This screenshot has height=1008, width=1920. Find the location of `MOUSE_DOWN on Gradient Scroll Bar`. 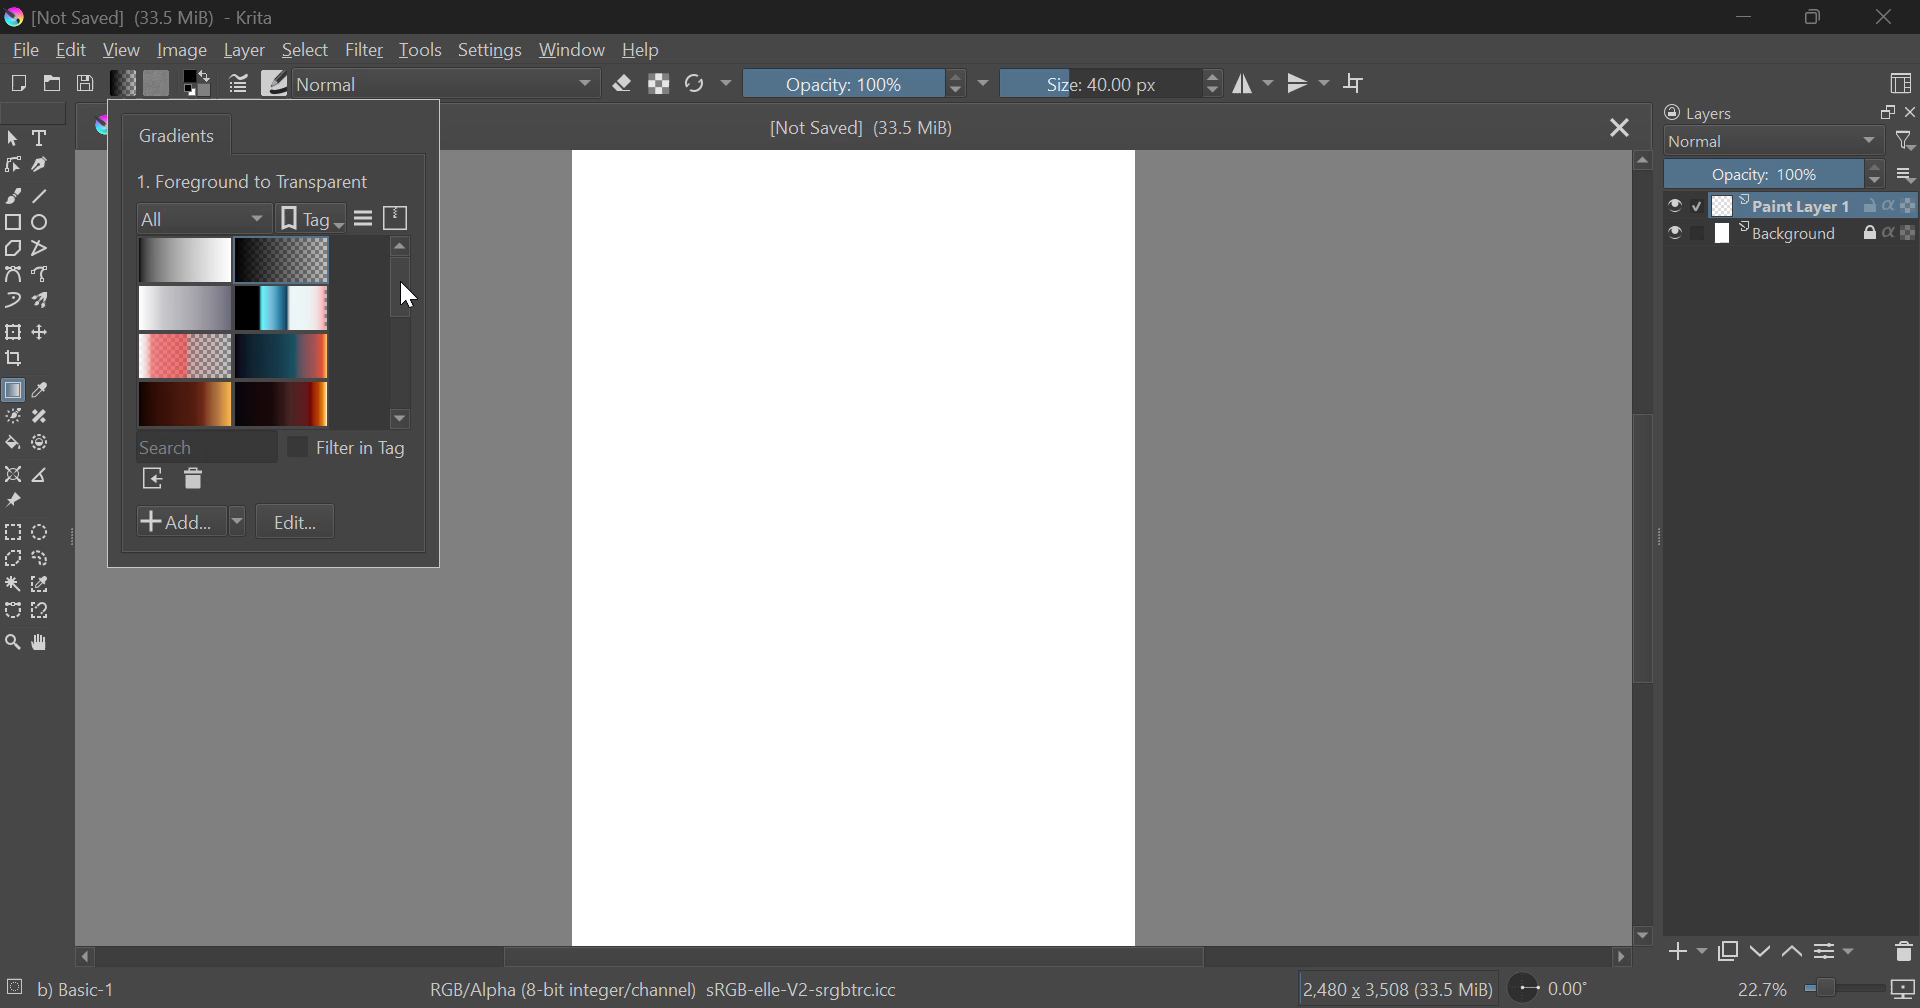

MOUSE_DOWN on Gradient Scroll Bar is located at coordinates (407, 327).